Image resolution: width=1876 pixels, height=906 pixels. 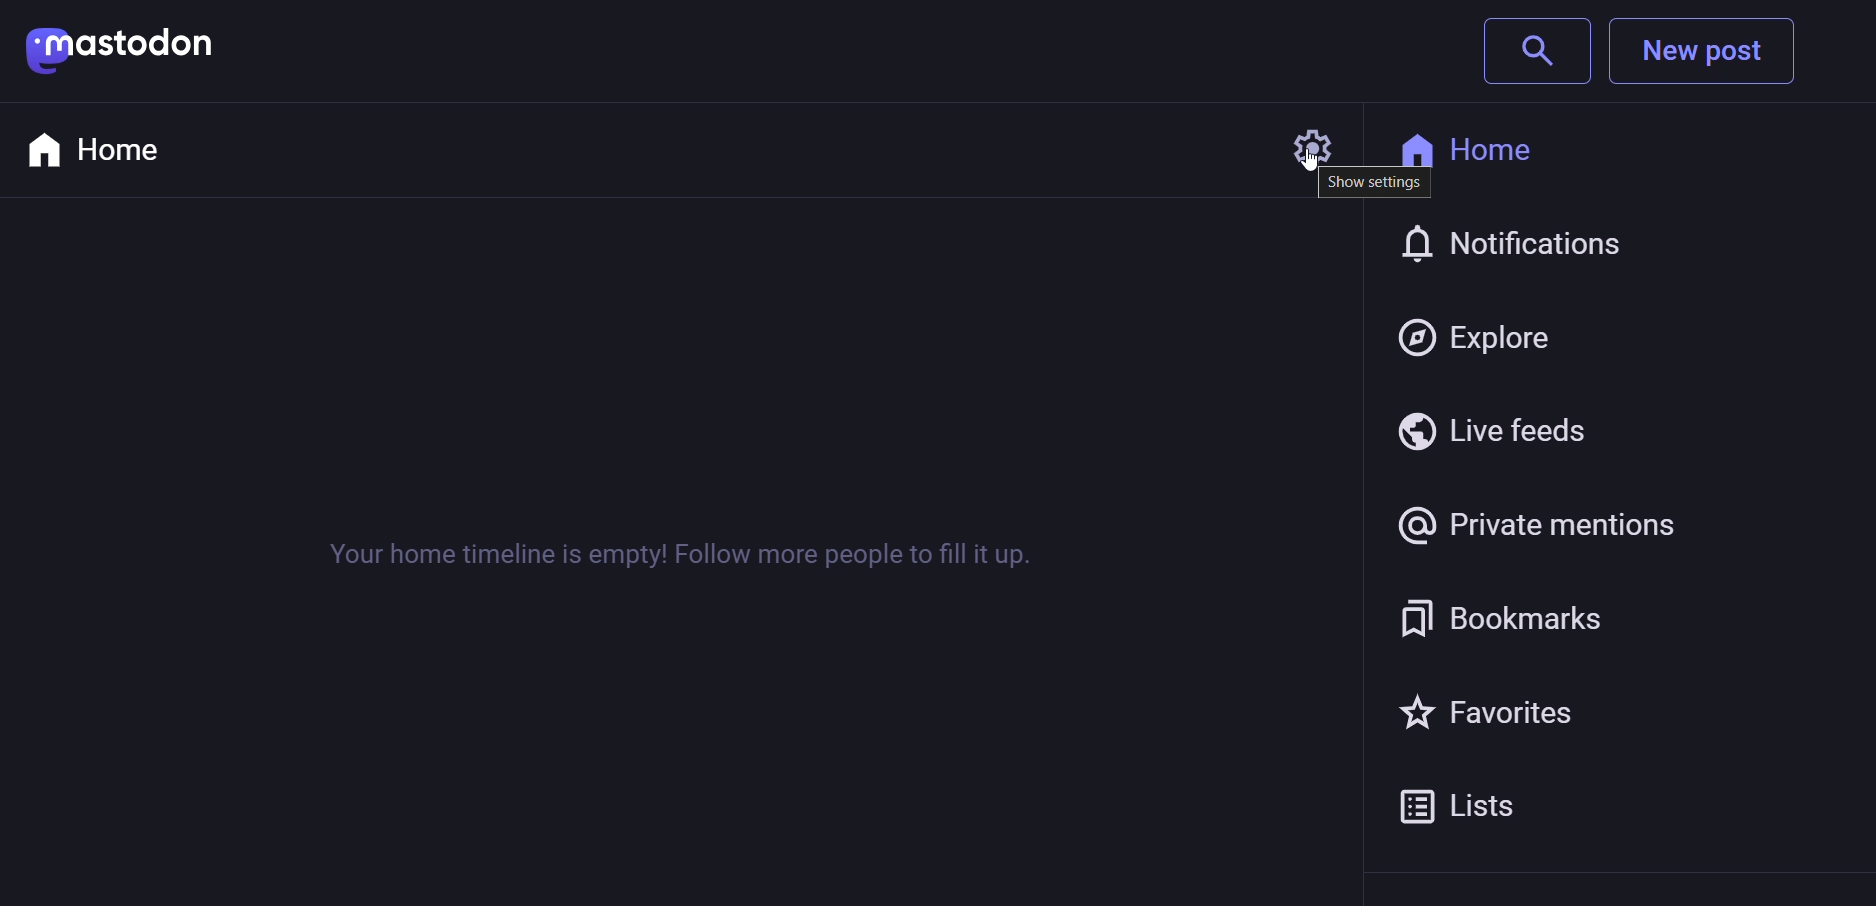 What do you see at coordinates (1493, 428) in the screenshot?
I see `live feed` at bounding box center [1493, 428].